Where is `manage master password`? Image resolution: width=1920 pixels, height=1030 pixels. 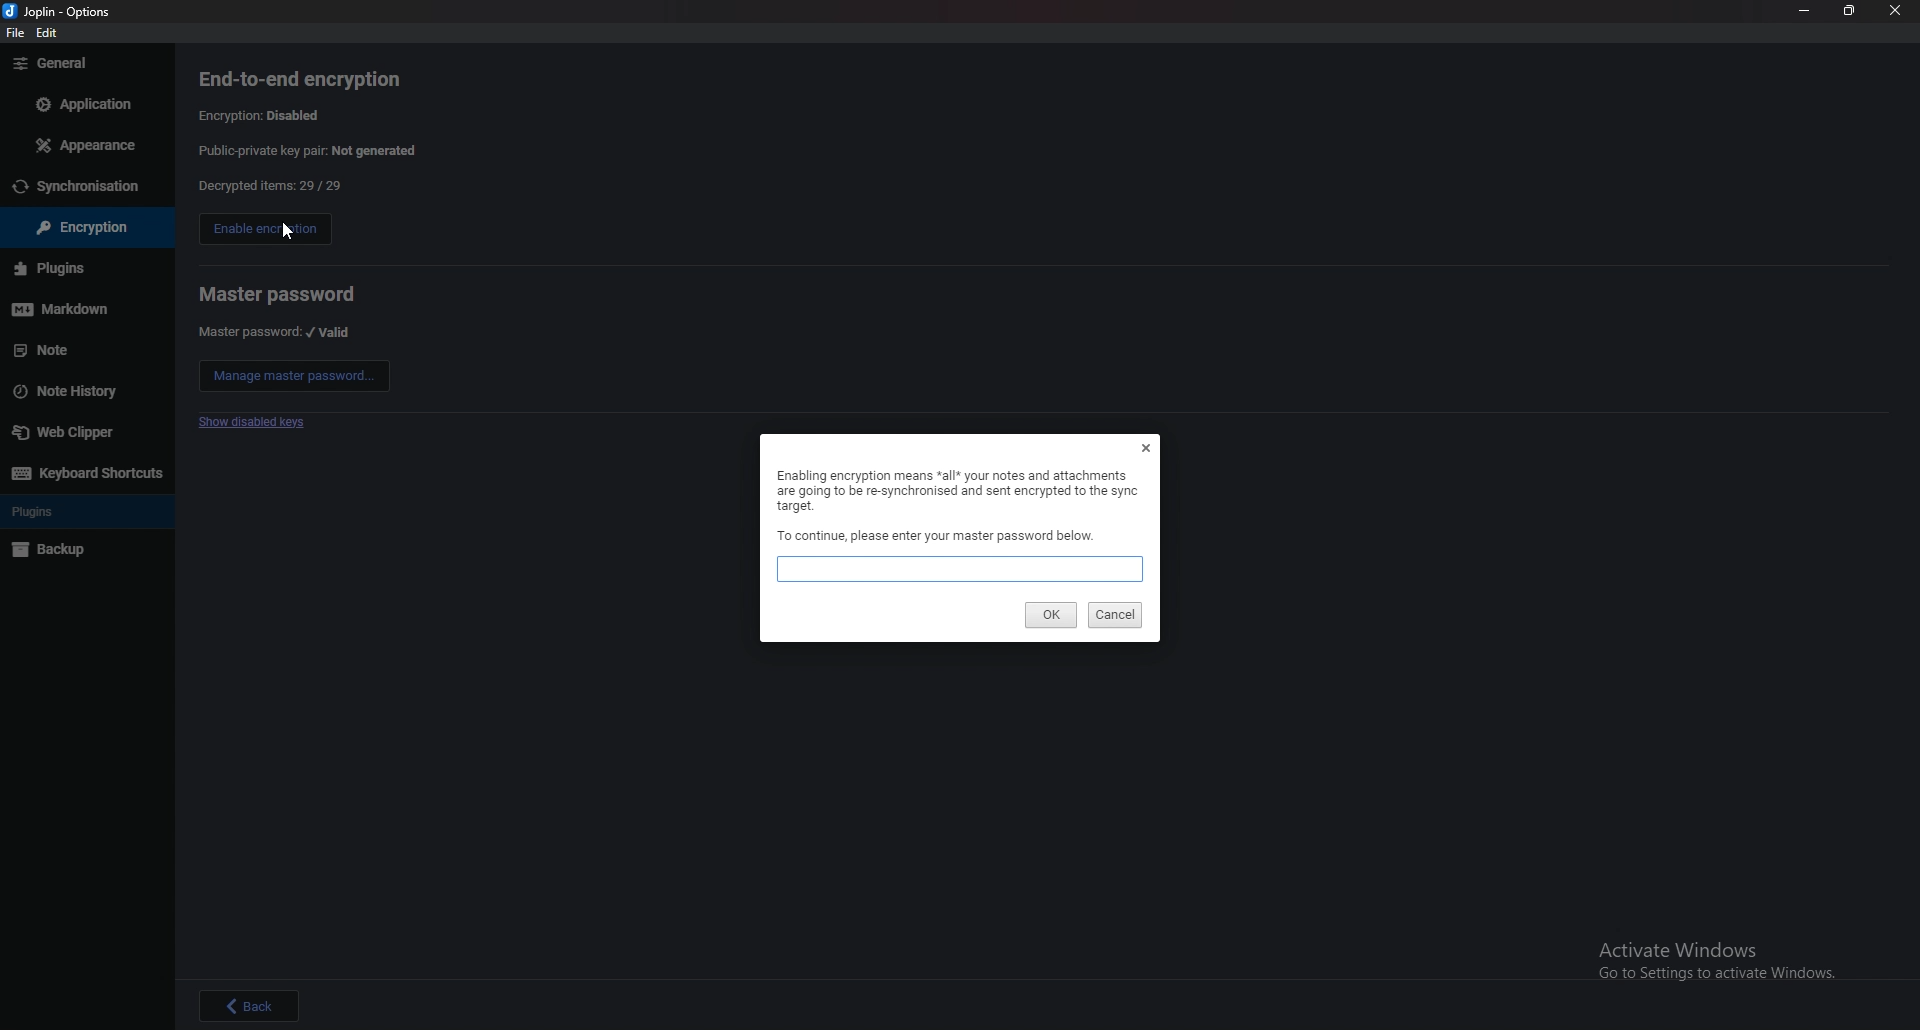 manage master password is located at coordinates (293, 375).